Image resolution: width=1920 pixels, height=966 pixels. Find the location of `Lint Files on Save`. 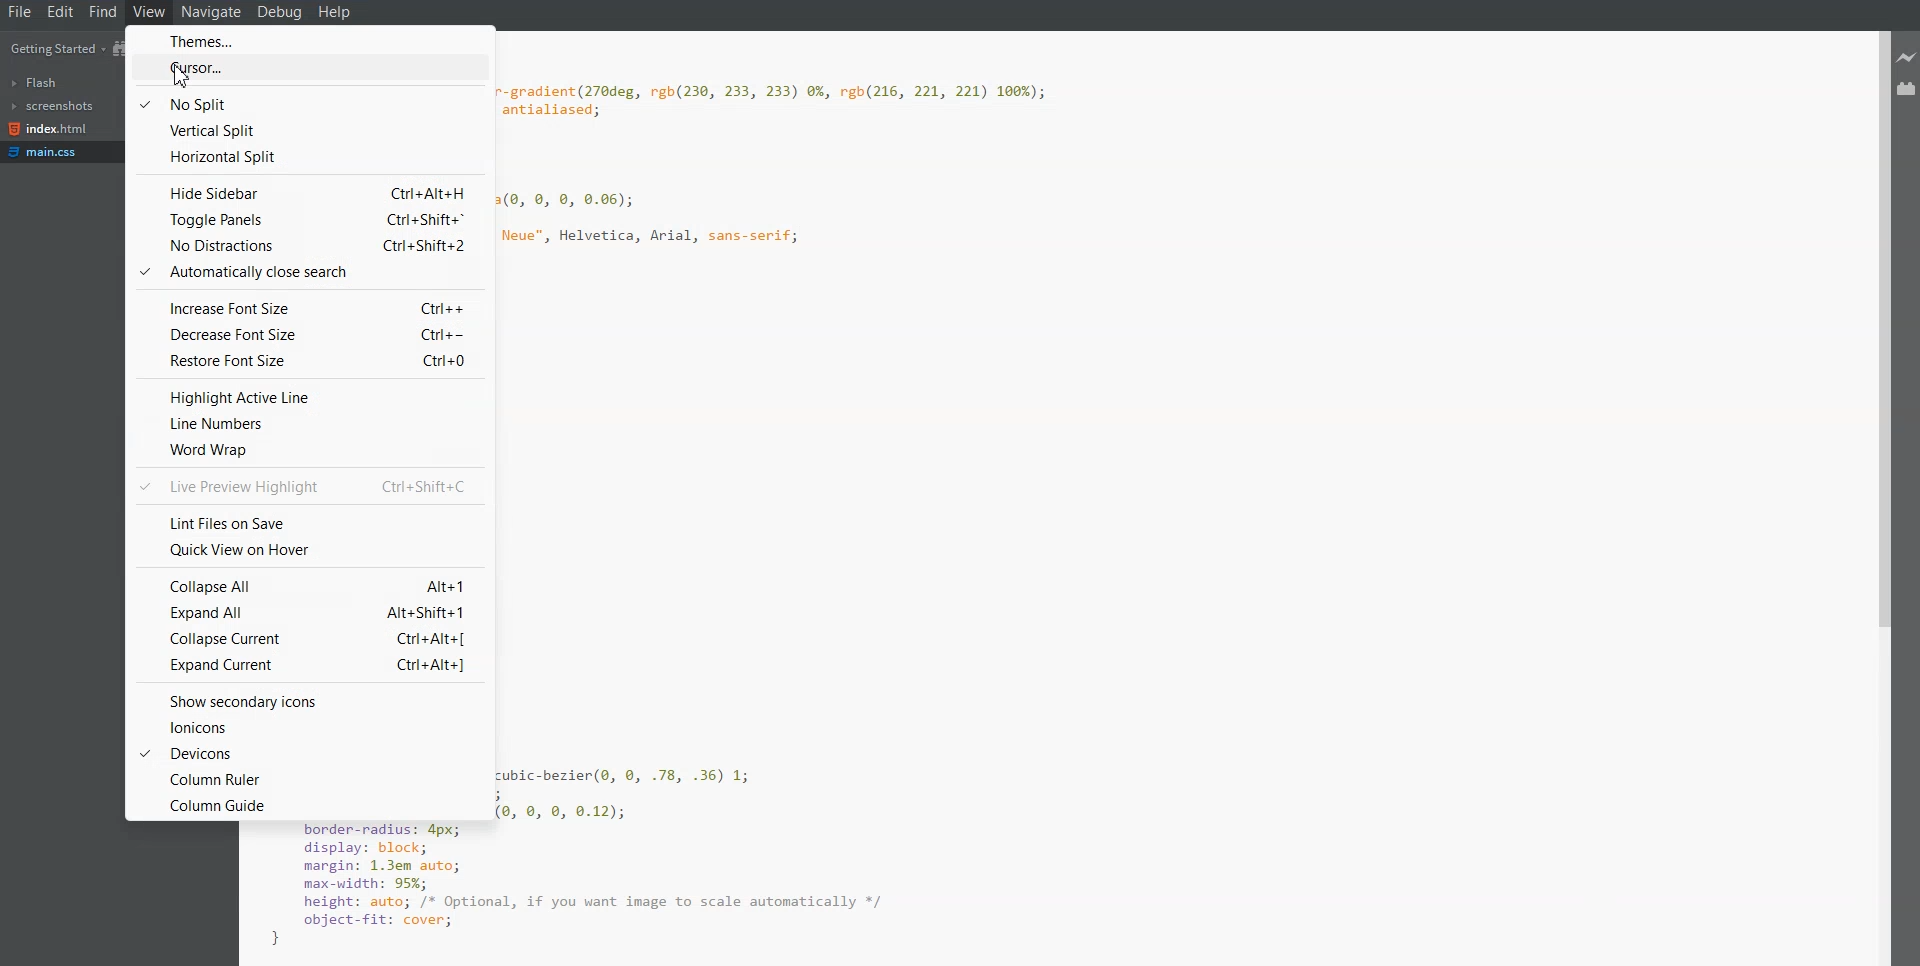

Lint Files on Save is located at coordinates (310, 520).